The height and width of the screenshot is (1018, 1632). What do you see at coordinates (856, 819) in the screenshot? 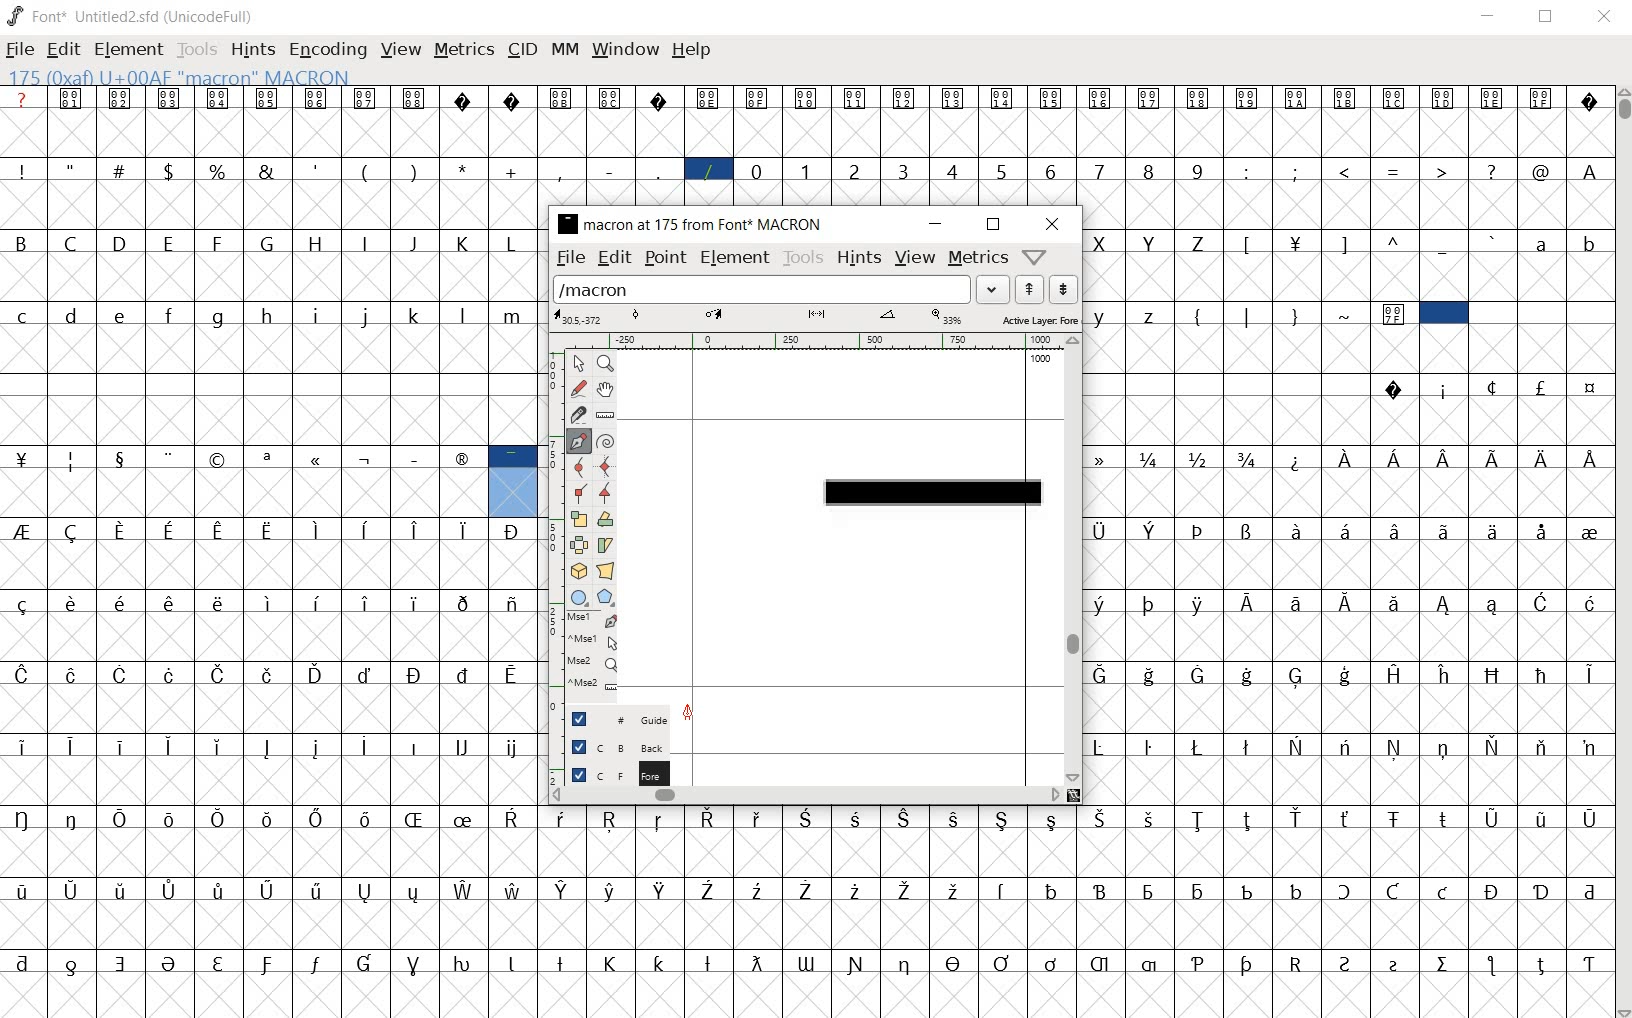
I see `Symbol` at bounding box center [856, 819].